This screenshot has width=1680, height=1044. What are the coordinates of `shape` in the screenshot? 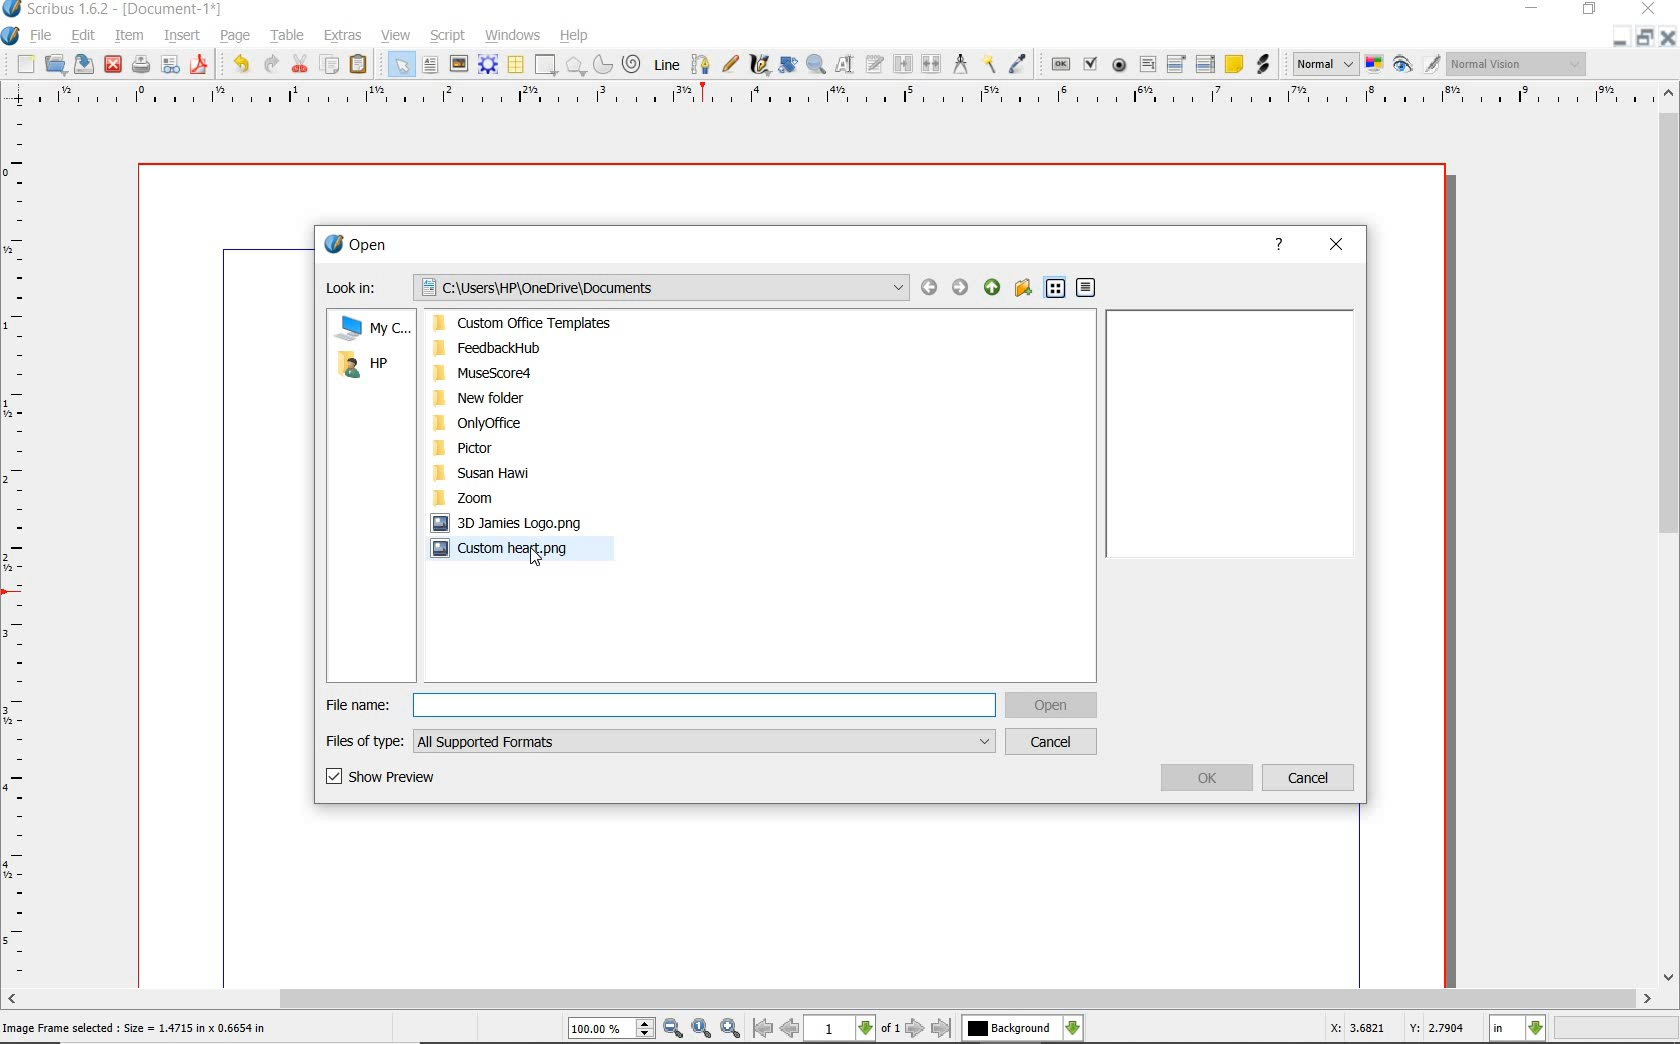 It's located at (544, 66).